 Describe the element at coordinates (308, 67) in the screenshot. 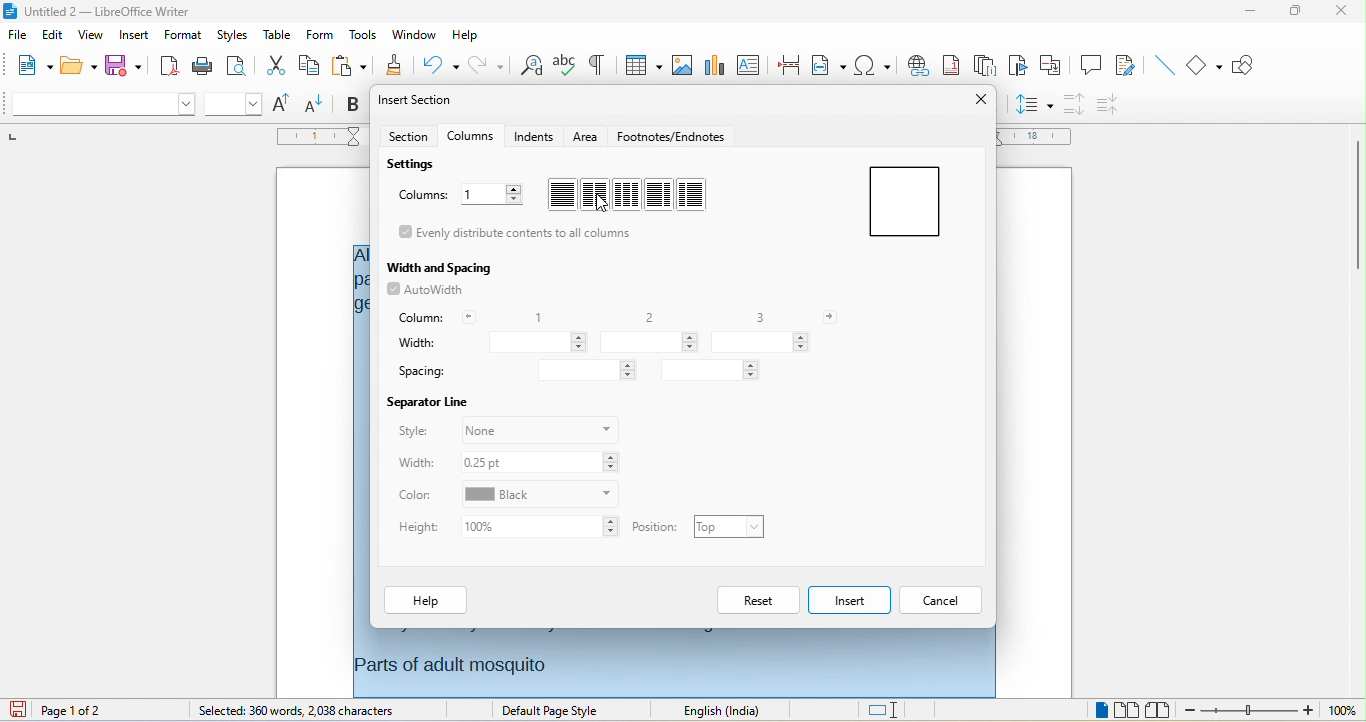

I see `copy` at that location.